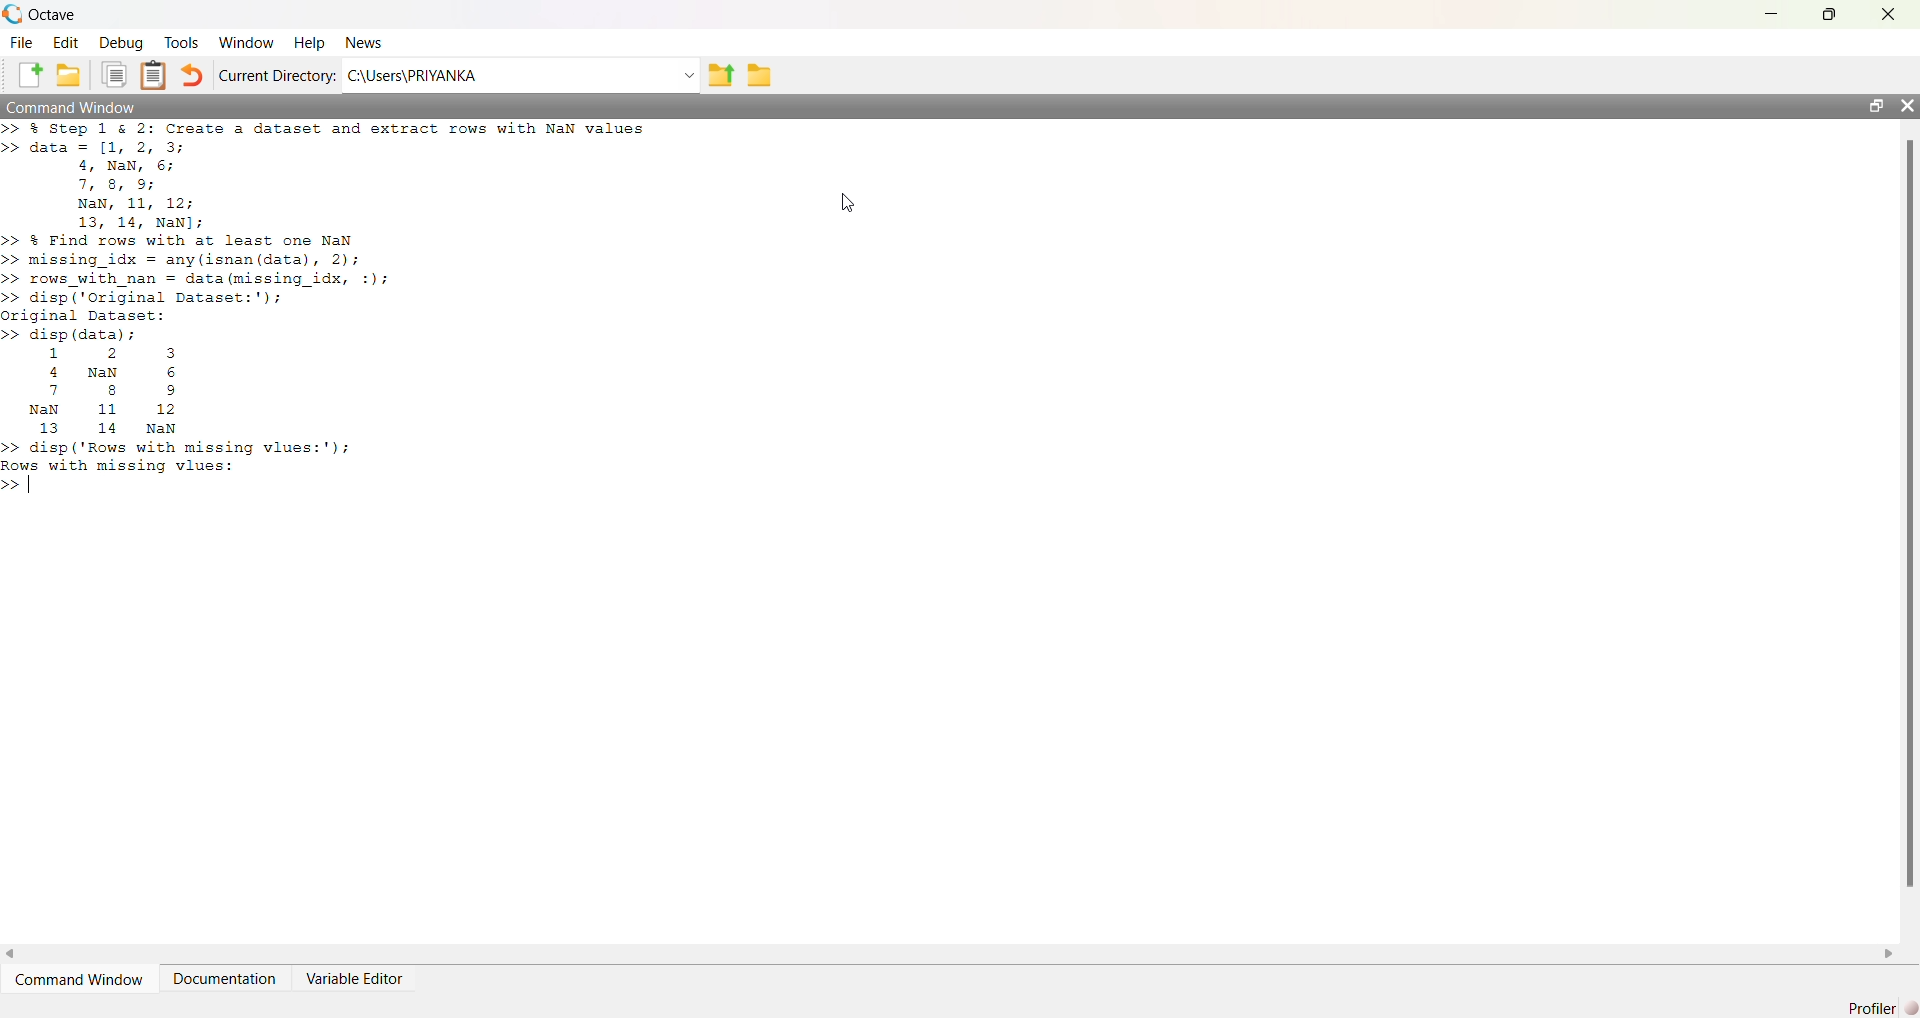  I want to click on logo, so click(12, 14).